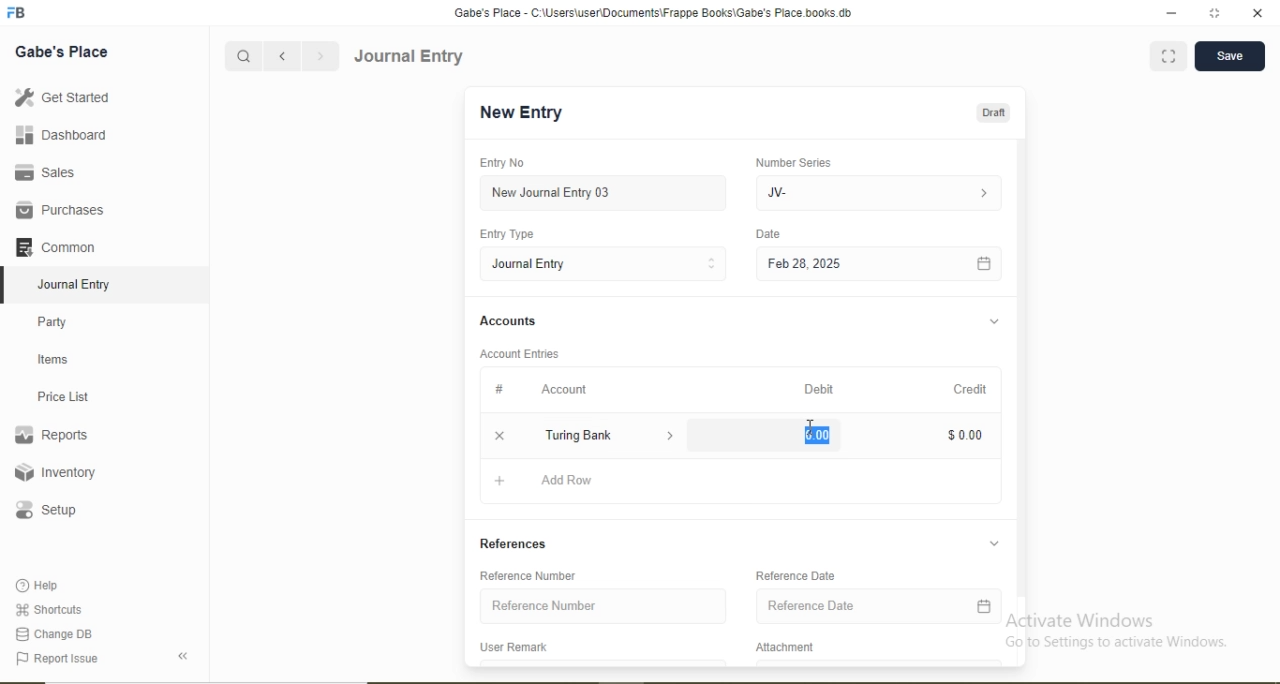 The image size is (1280, 684). What do you see at coordinates (500, 481) in the screenshot?
I see `Add` at bounding box center [500, 481].